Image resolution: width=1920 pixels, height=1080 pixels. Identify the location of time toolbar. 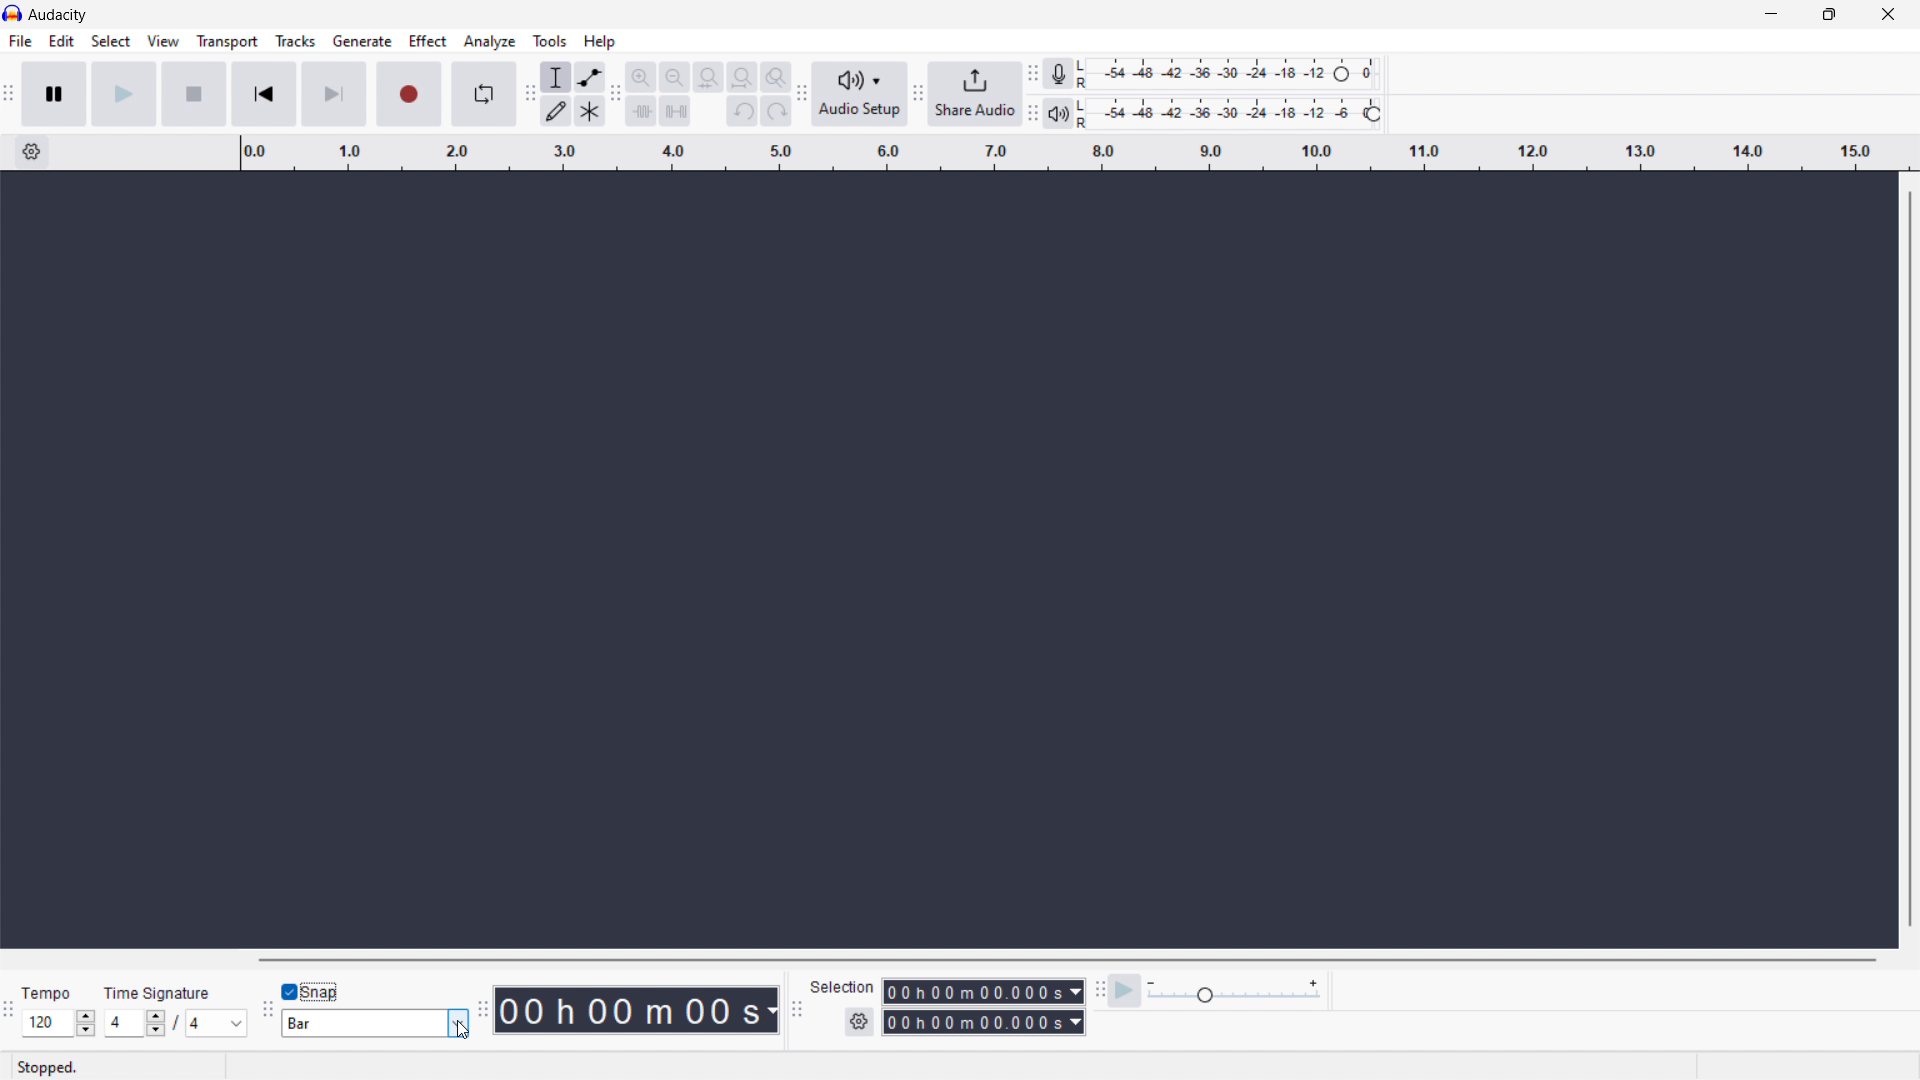
(480, 1010).